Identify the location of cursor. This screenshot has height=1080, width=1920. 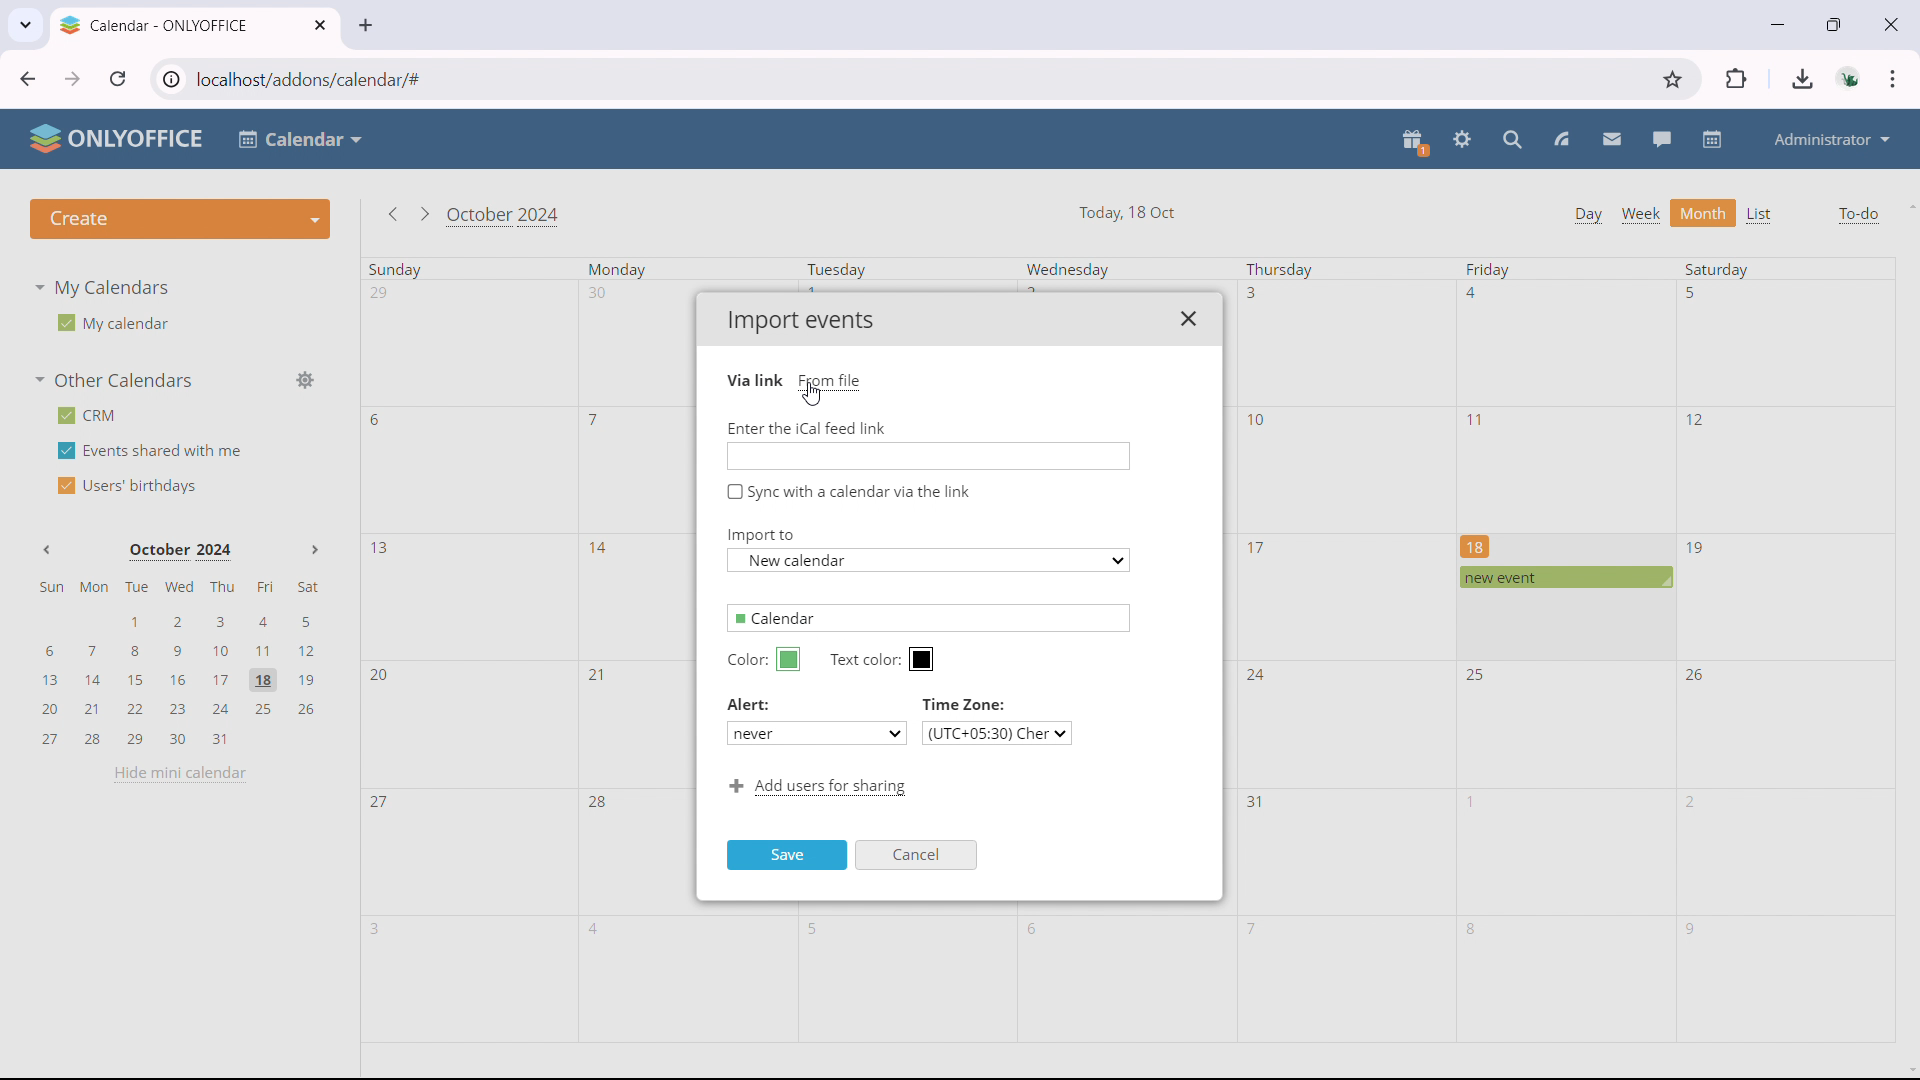
(813, 397).